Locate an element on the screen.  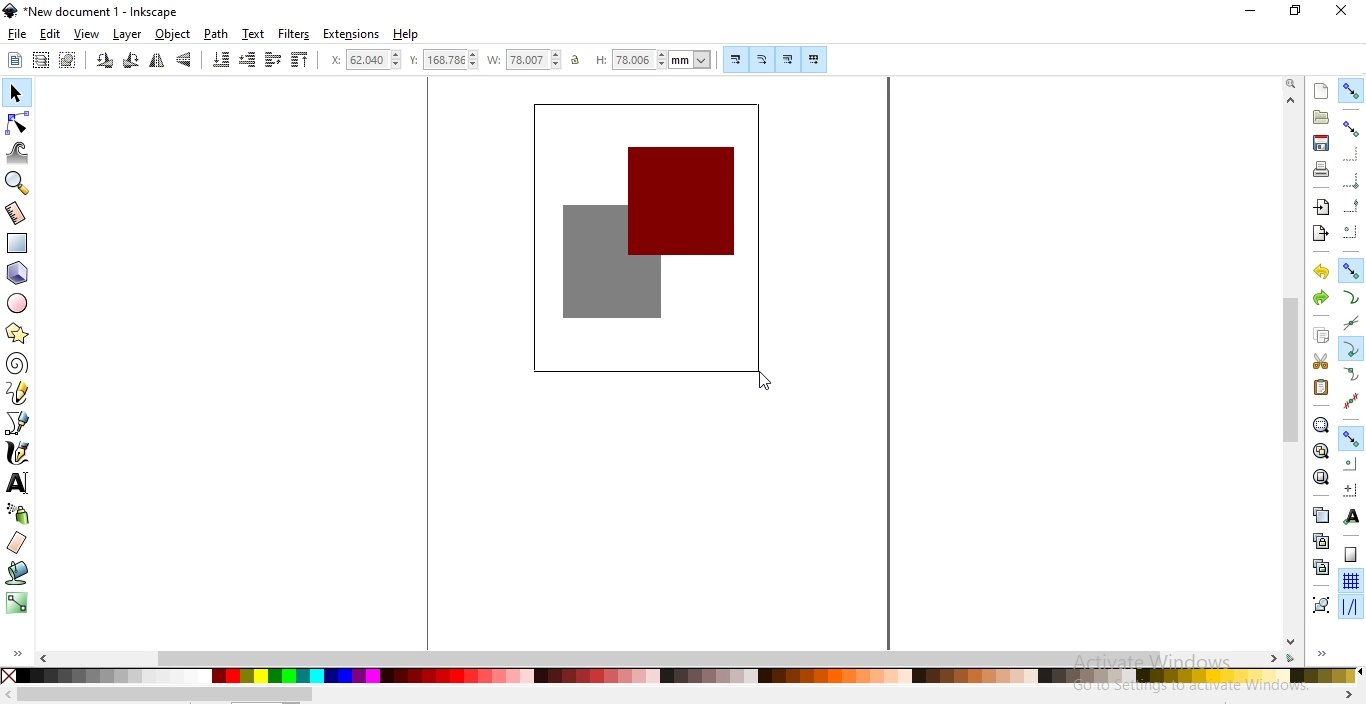
draw freehand lines is located at coordinates (18, 392).